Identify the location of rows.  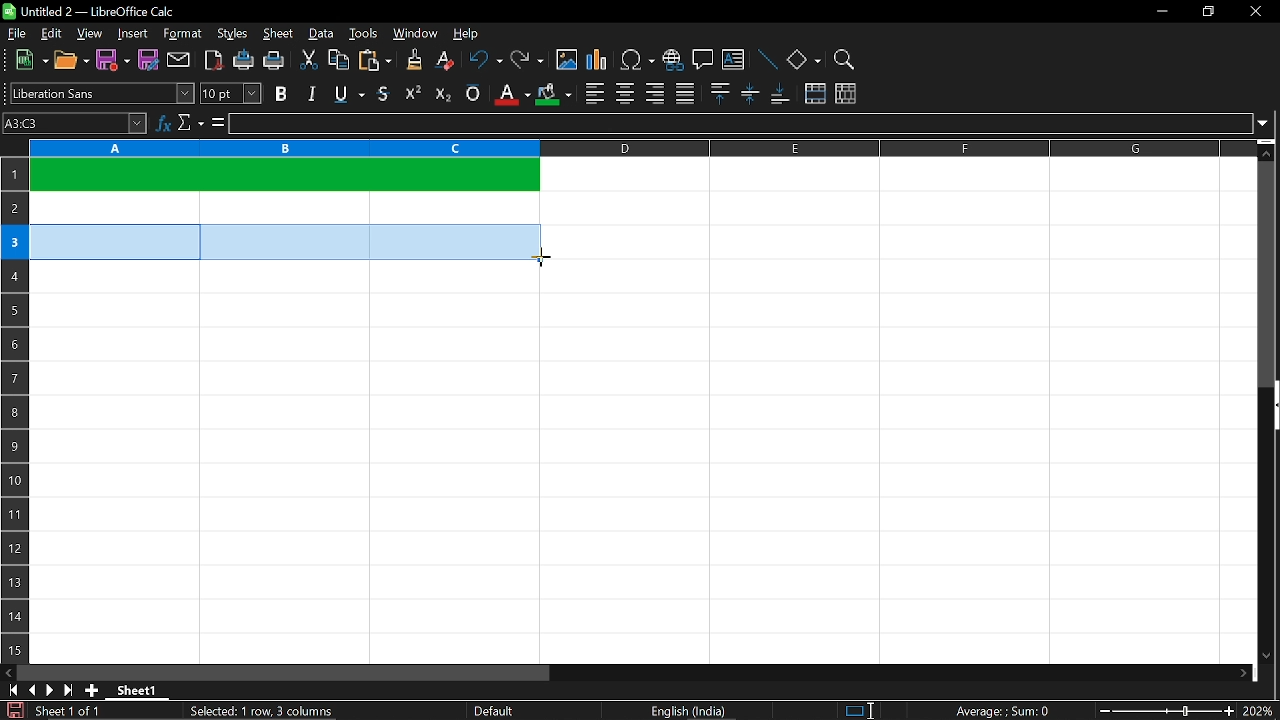
(12, 387).